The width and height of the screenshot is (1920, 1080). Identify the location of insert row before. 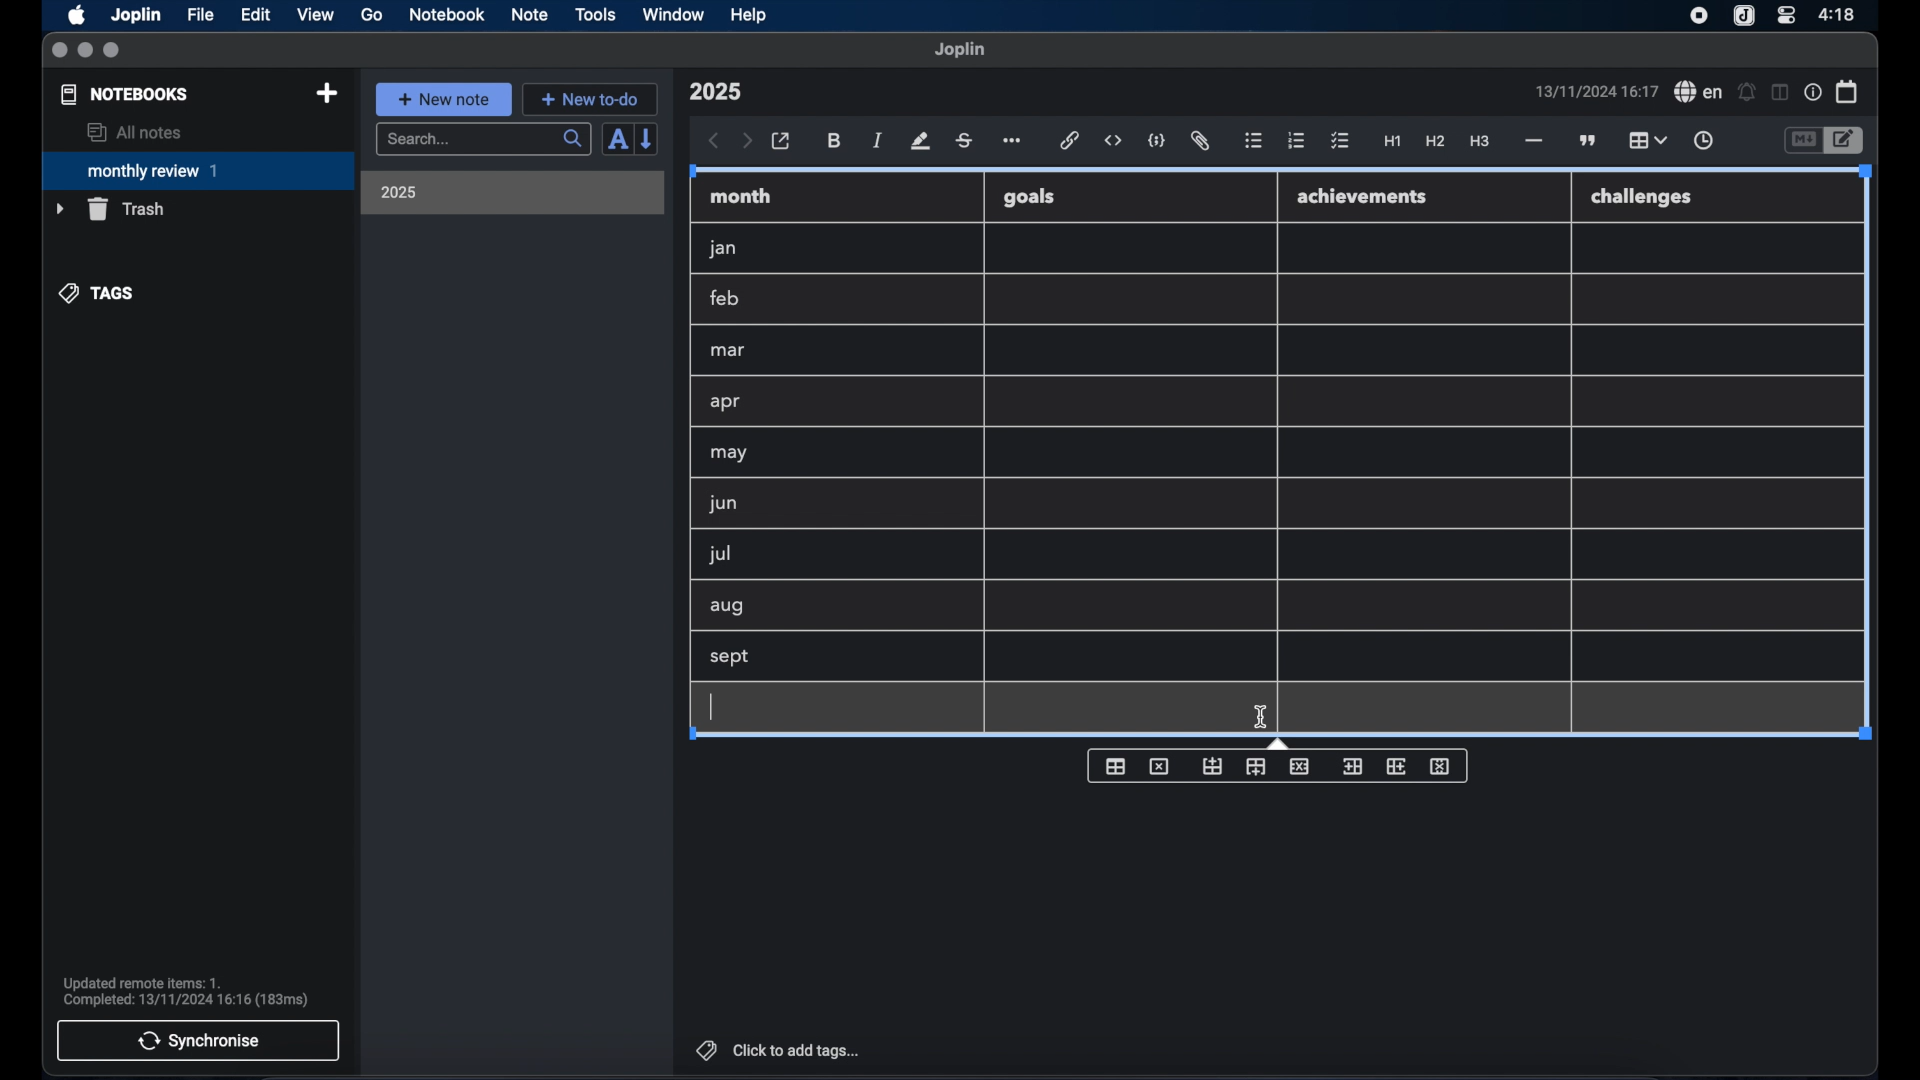
(1214, 767).